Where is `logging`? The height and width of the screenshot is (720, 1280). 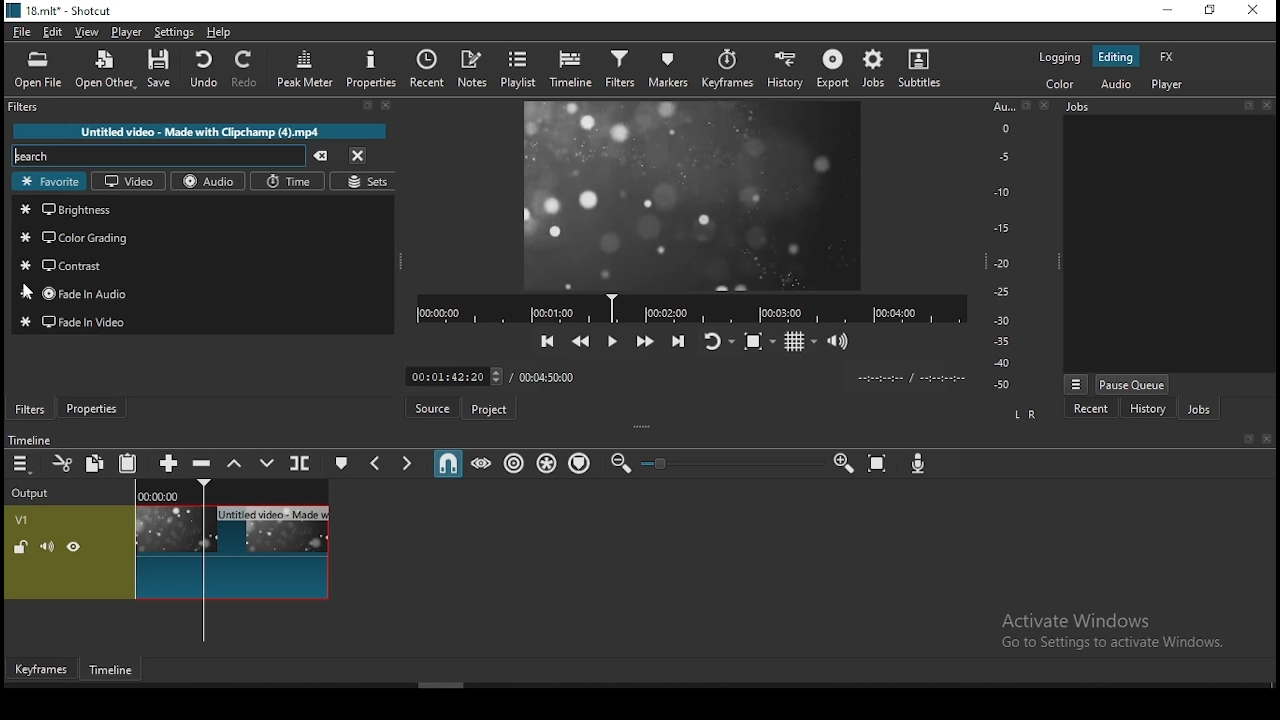 logging is located at coordinates (1057, 59).